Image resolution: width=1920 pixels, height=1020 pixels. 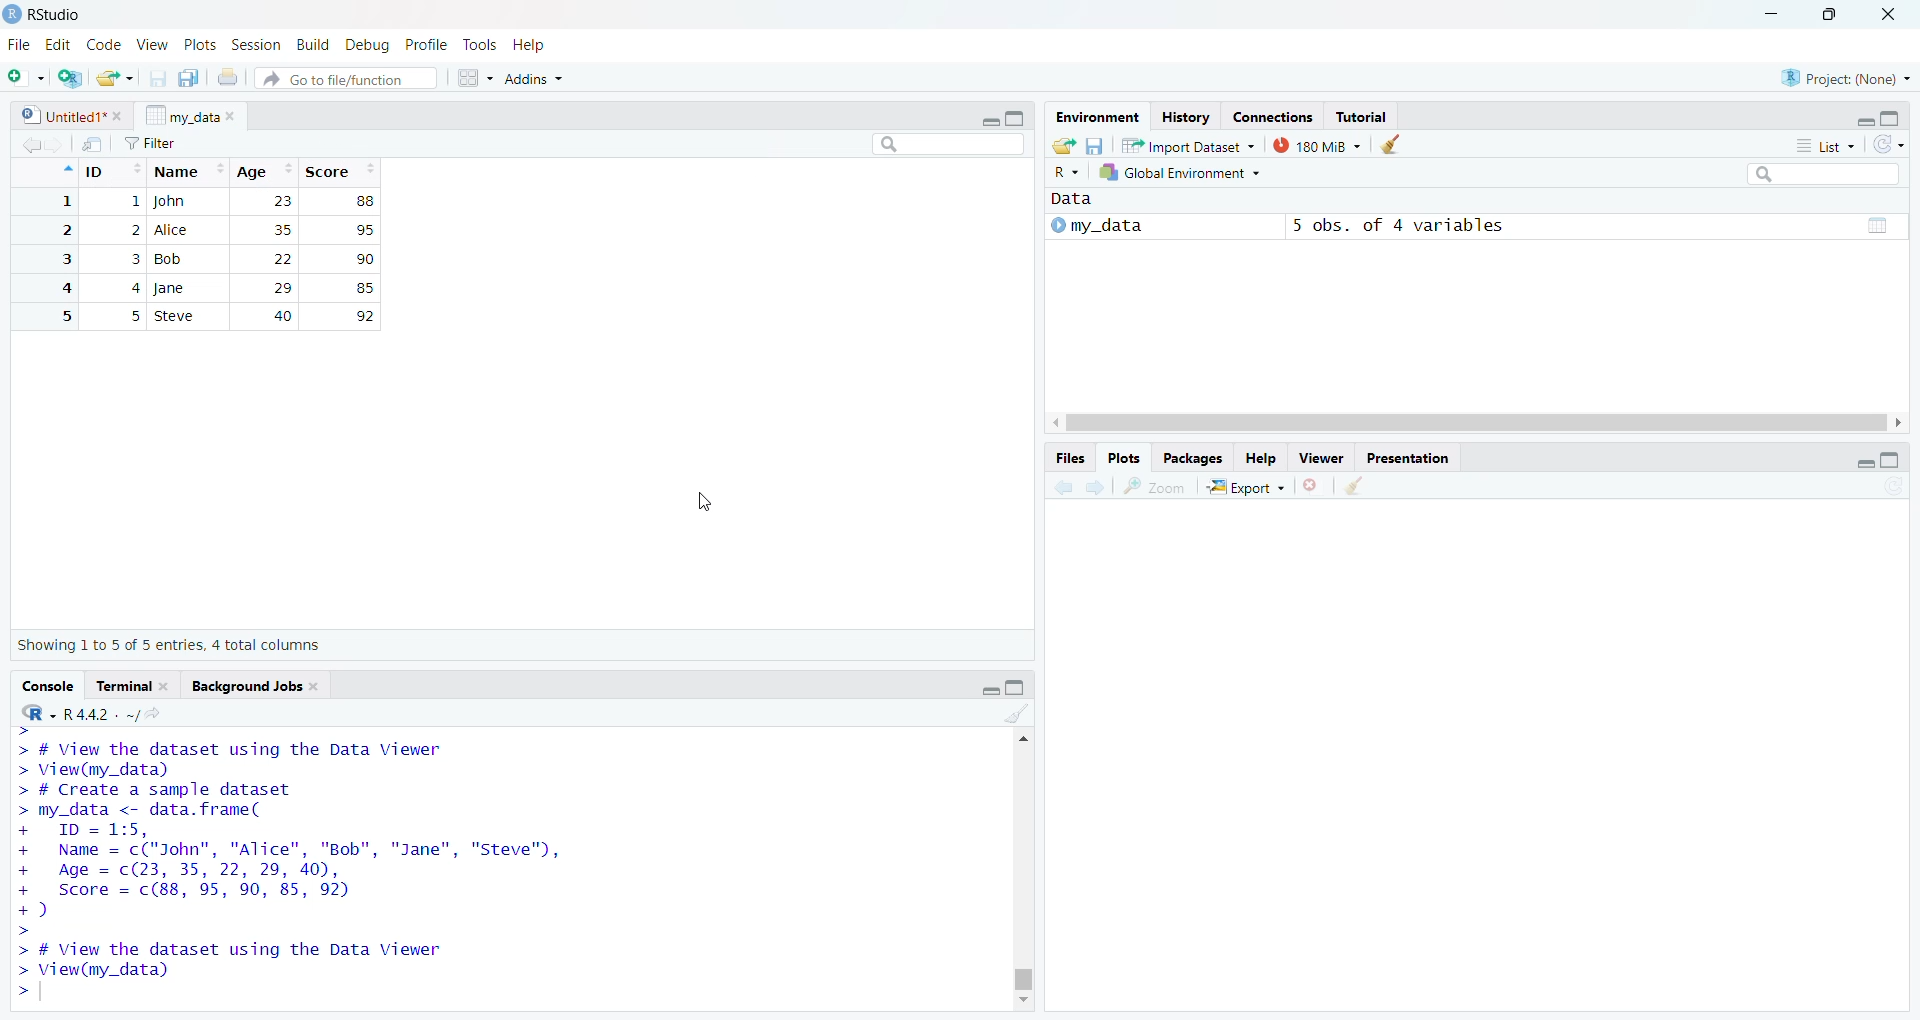 I want to click on Maximize, so click(x=1828, y=15).